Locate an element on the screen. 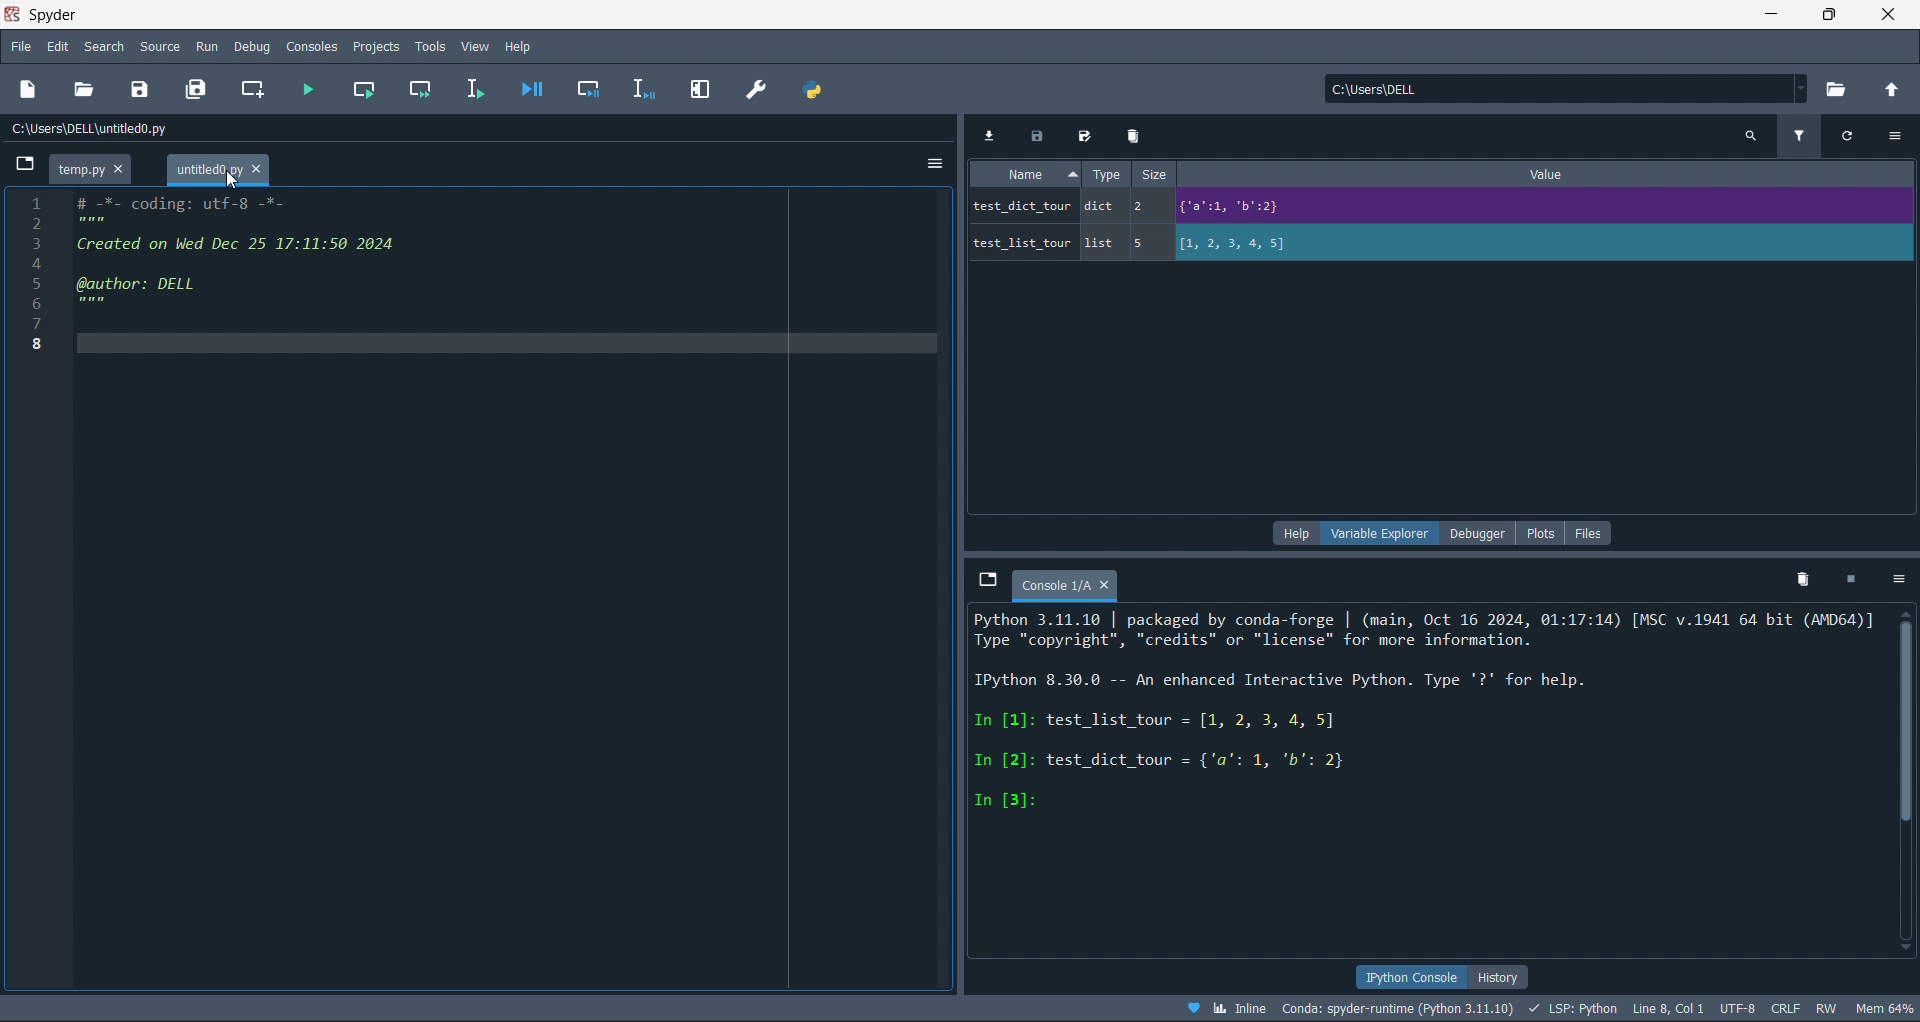  run cell is located at coordinates (363, 88).